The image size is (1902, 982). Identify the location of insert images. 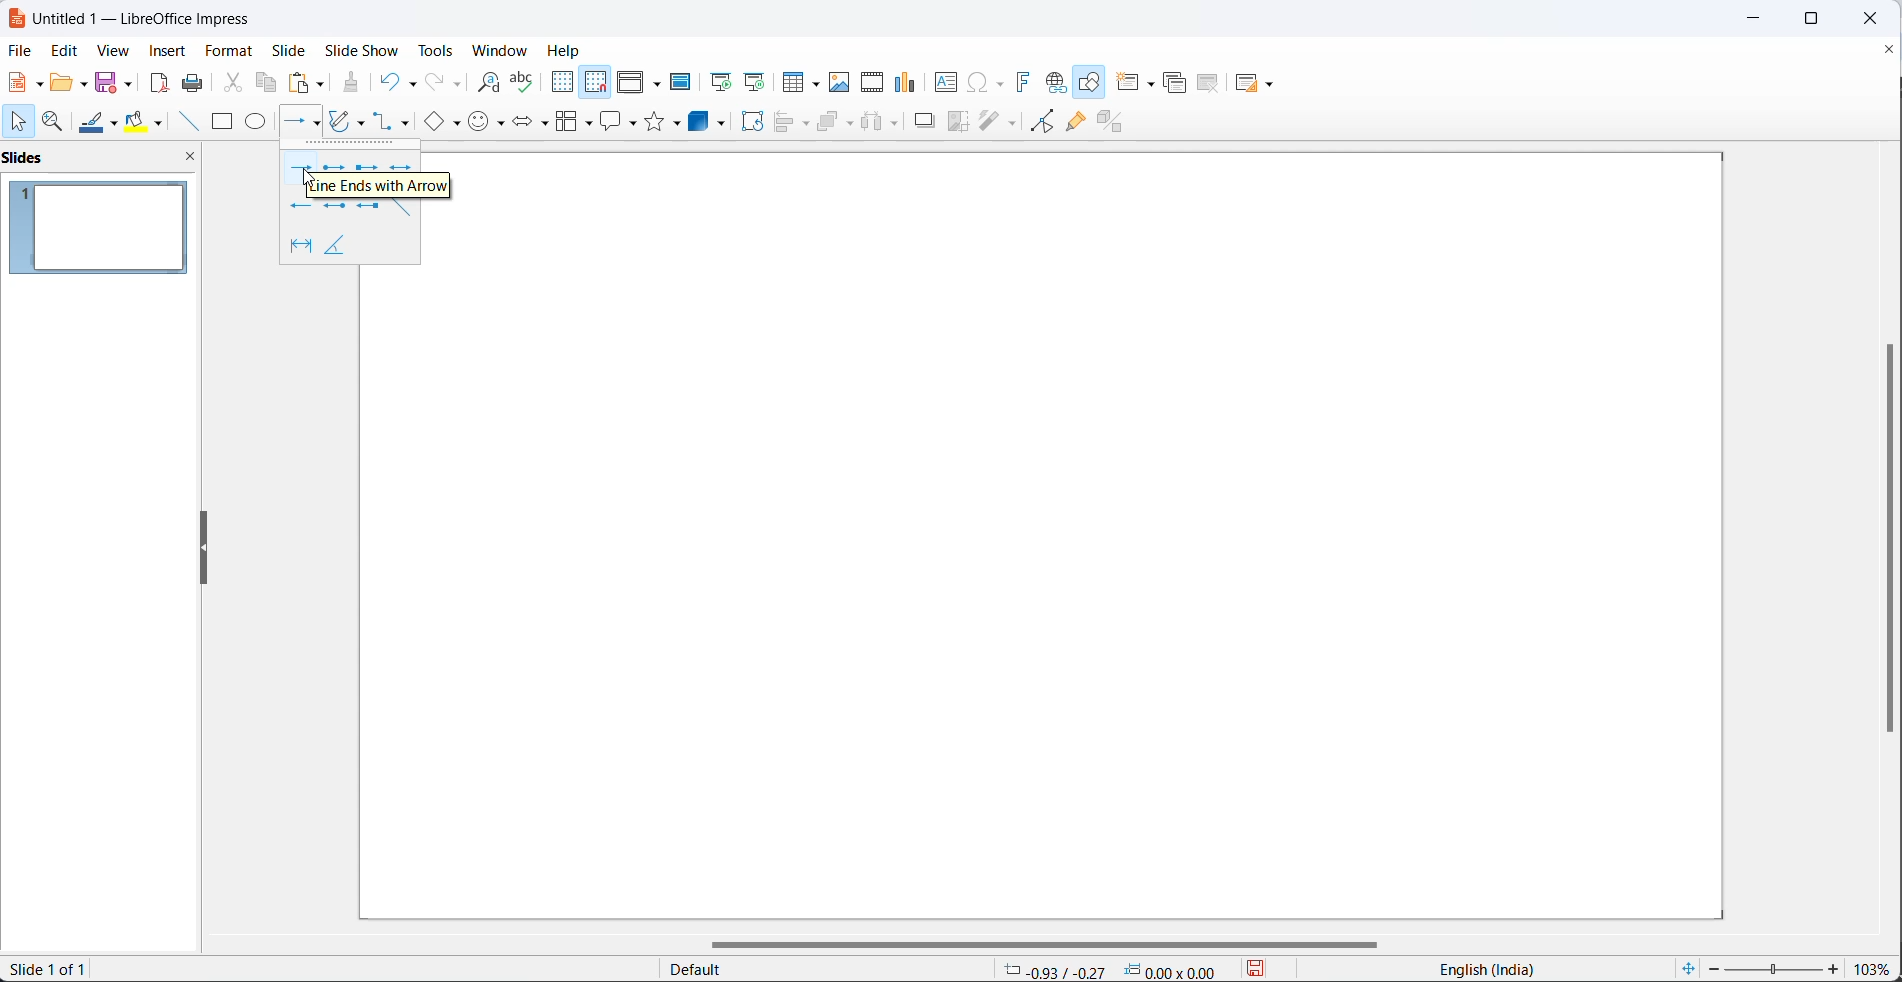
(841, 83).